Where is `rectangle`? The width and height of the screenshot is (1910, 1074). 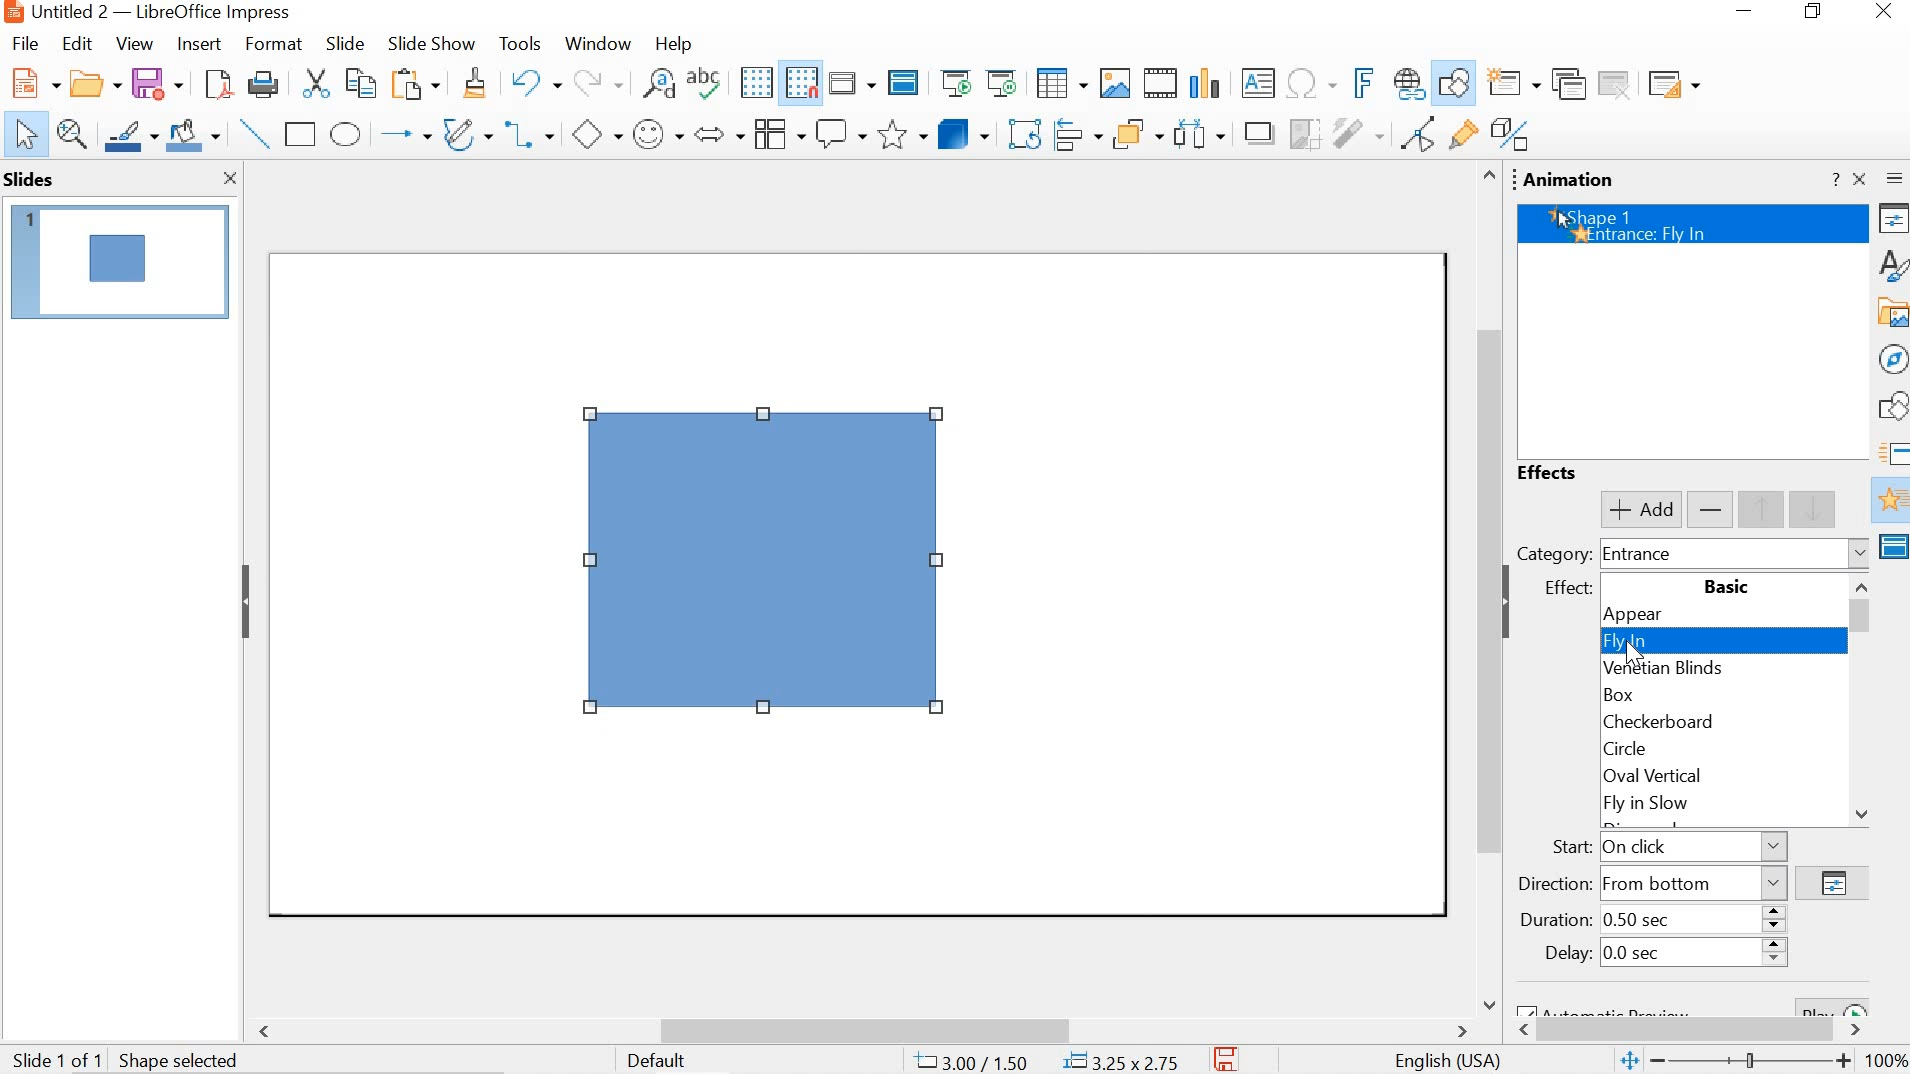 rectangle is located at coordinates (302, 135).